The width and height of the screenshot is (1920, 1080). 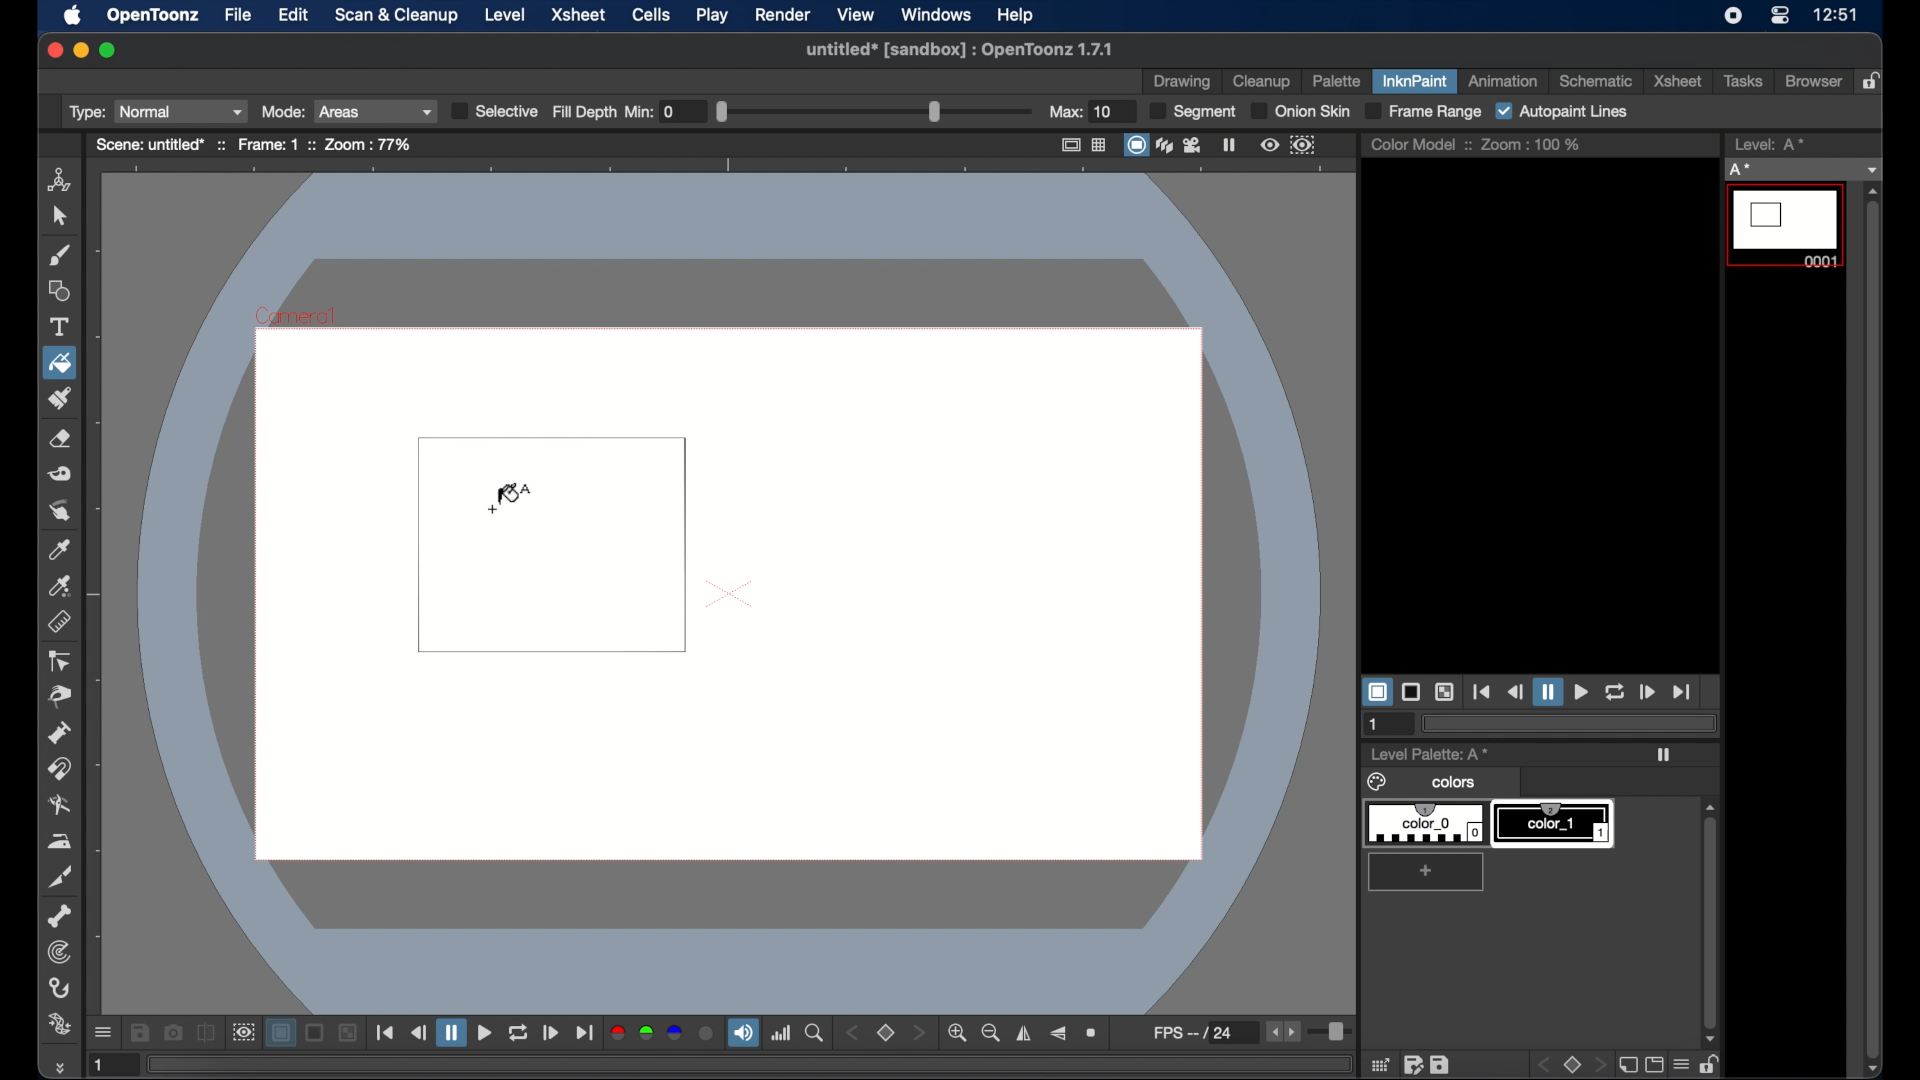 What do you see at coordinates (60, 917) in the screenshot?
I see `skeleton tool` at bounding box center [60, 917].